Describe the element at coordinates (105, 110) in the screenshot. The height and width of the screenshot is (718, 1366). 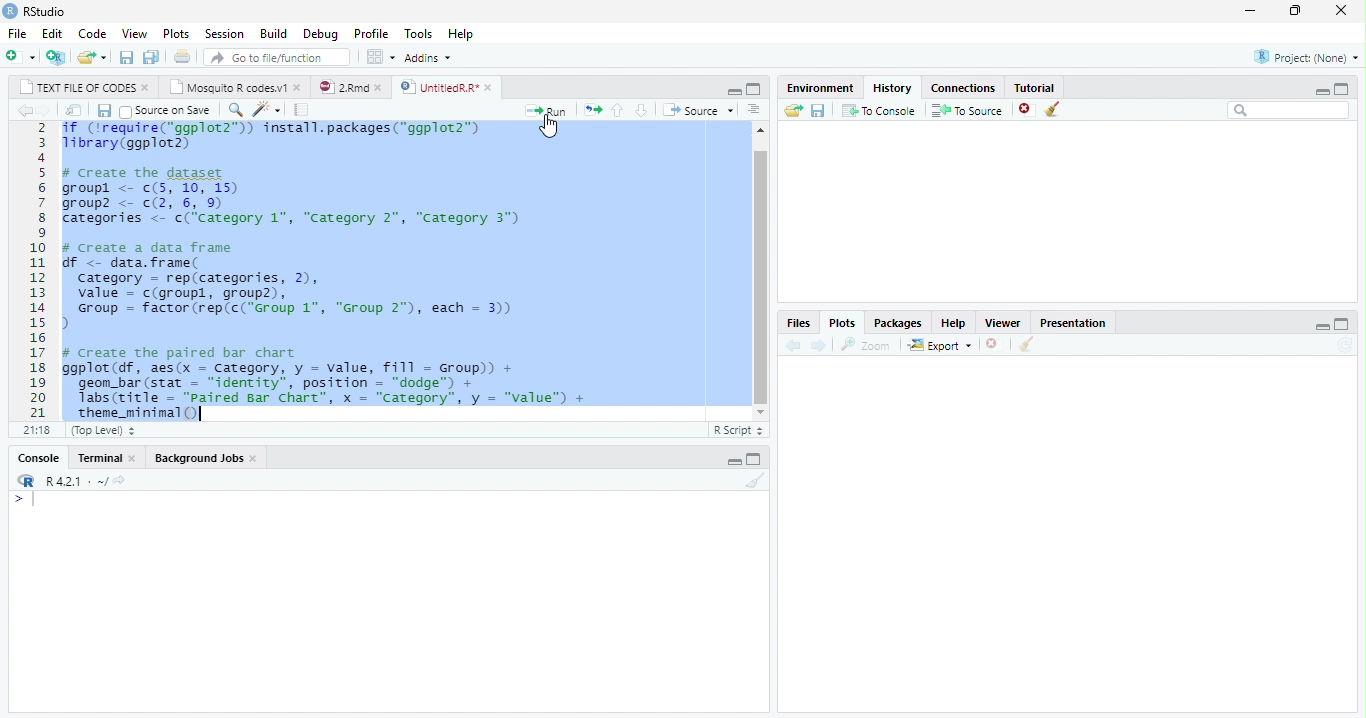
I see `save current document` at that location.